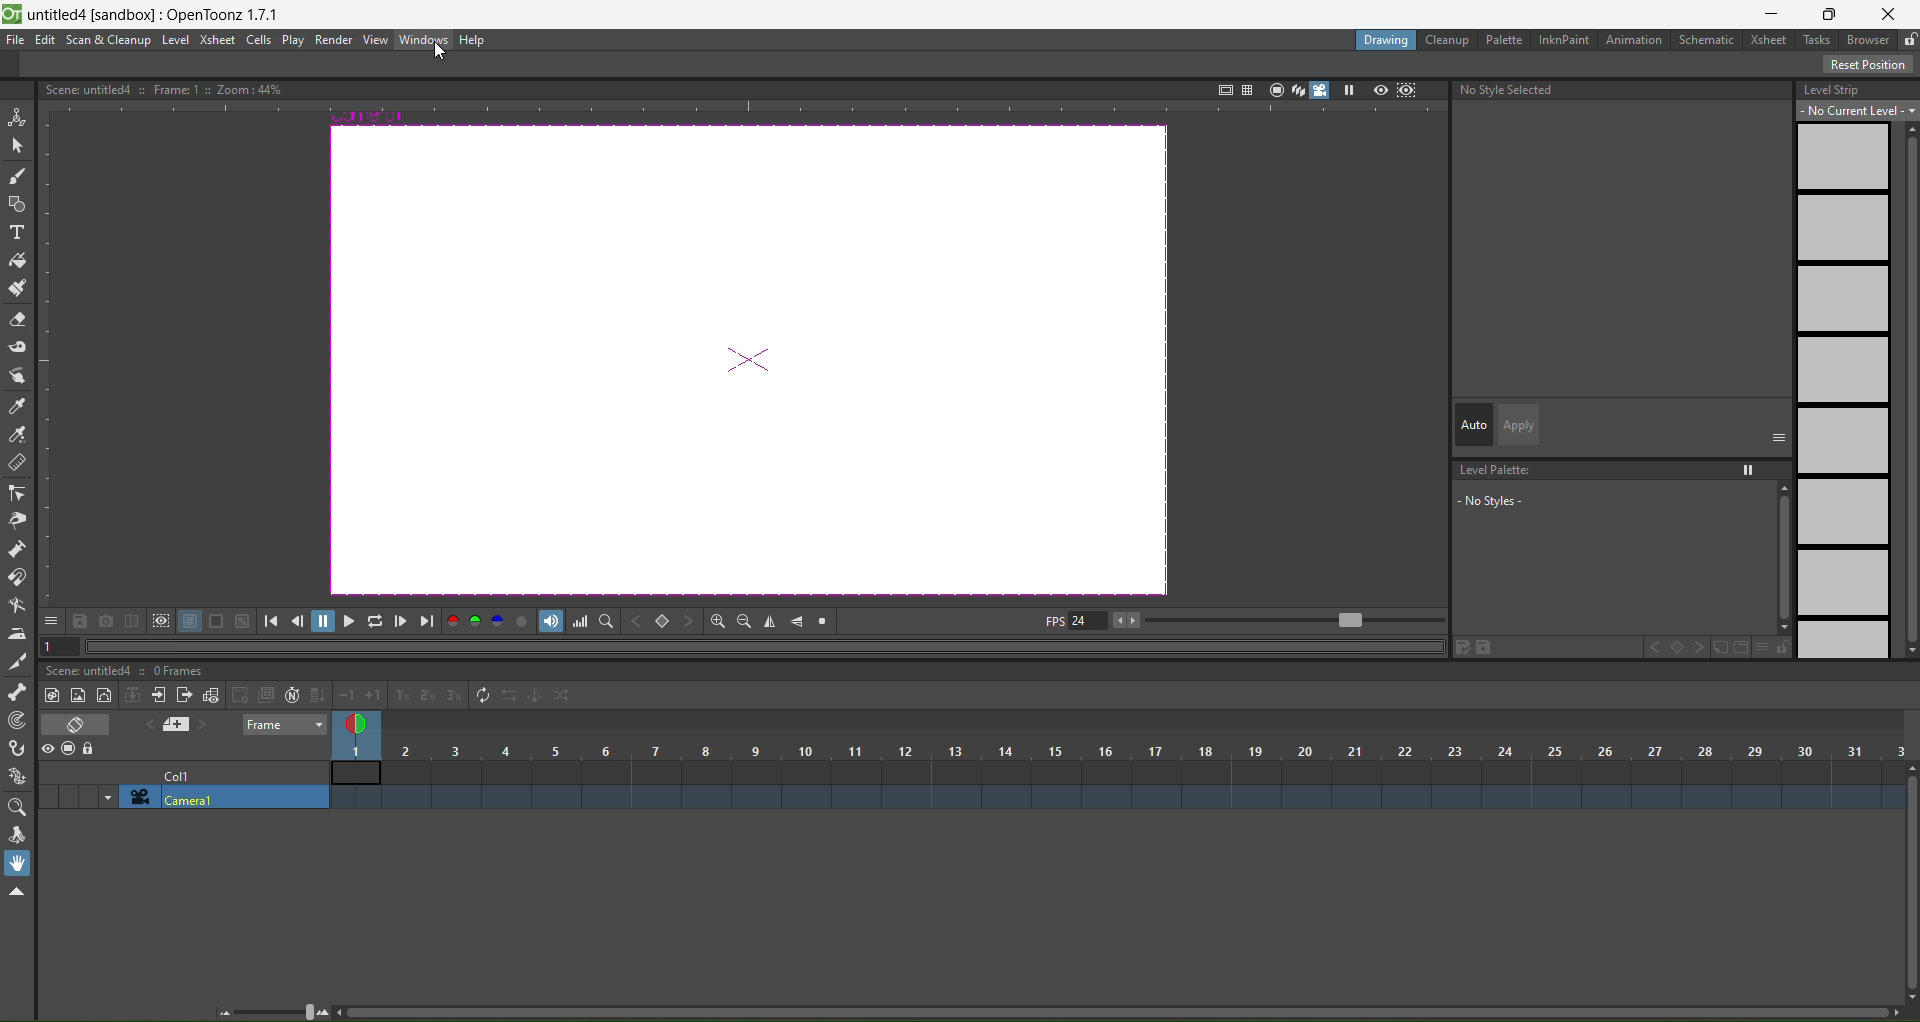 The height and width of the screenshot is (1022, 1920). What do you see at coordinates (16, 893) in the screenshot?
I see `hide toolbar` at bounding box center [16, 893].